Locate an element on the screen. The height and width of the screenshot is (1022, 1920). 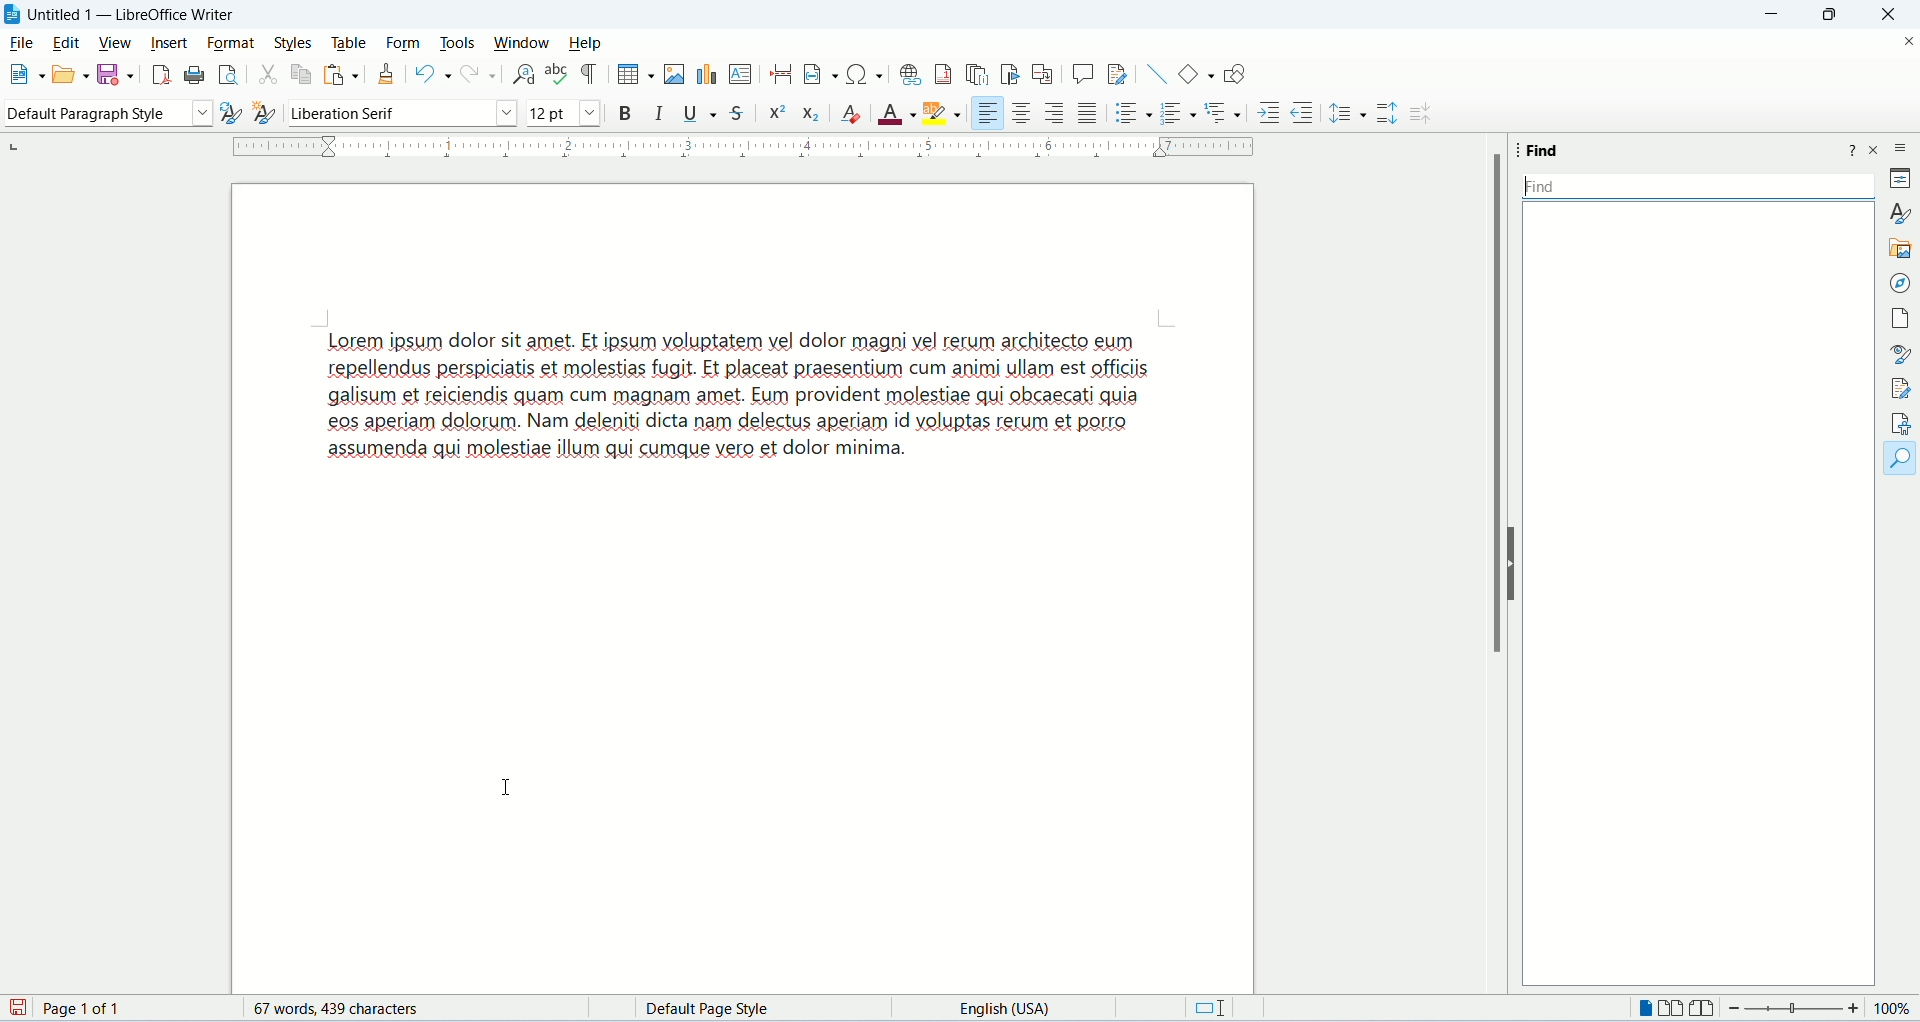
clone formatting is located at coordinates (388, 74).